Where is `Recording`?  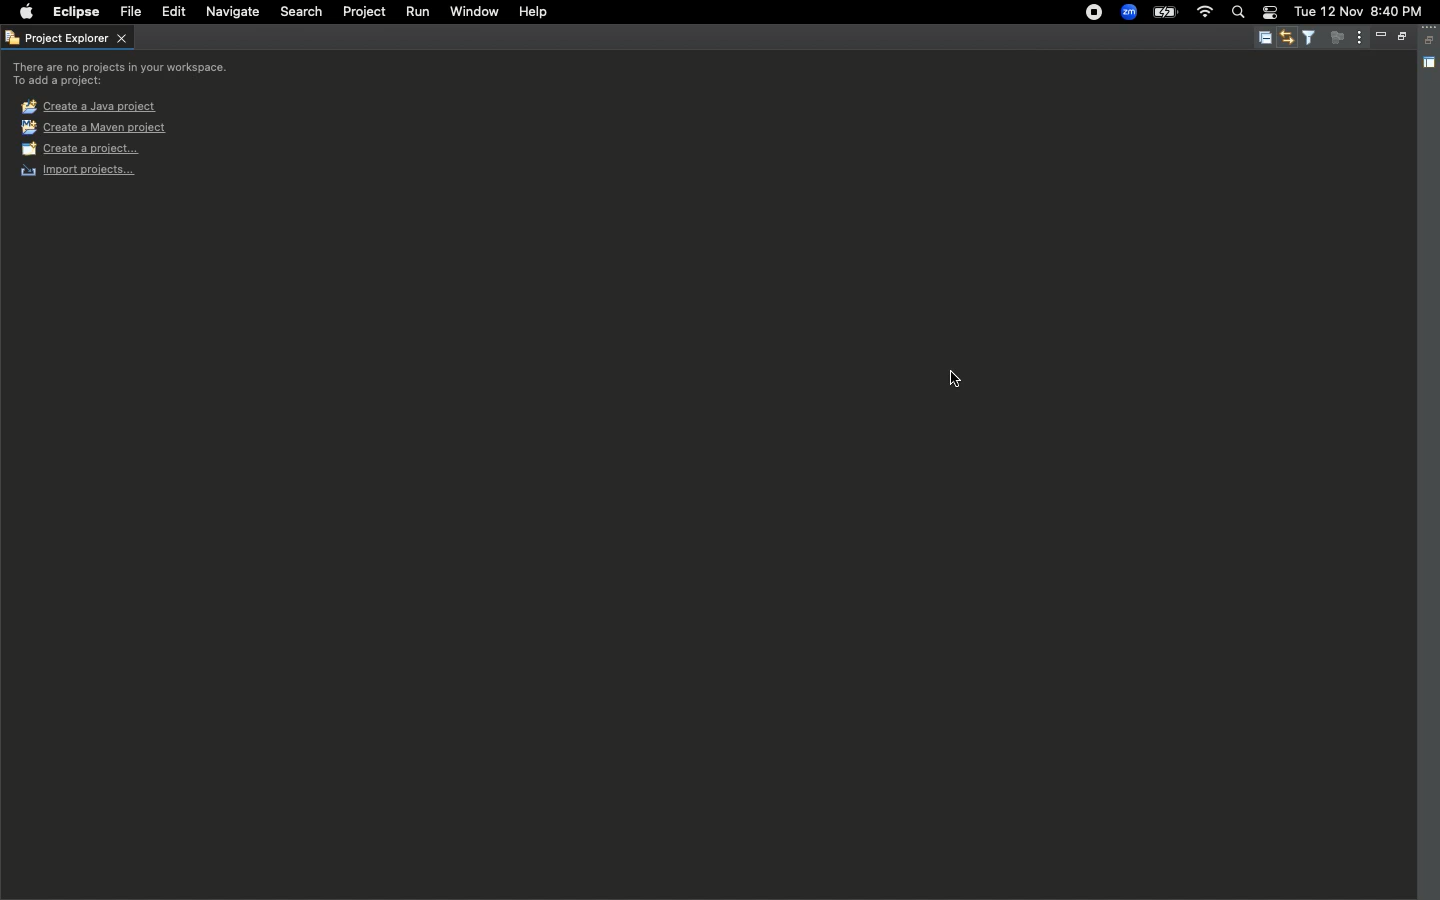 Recording is located at coordinates (1095, 13).